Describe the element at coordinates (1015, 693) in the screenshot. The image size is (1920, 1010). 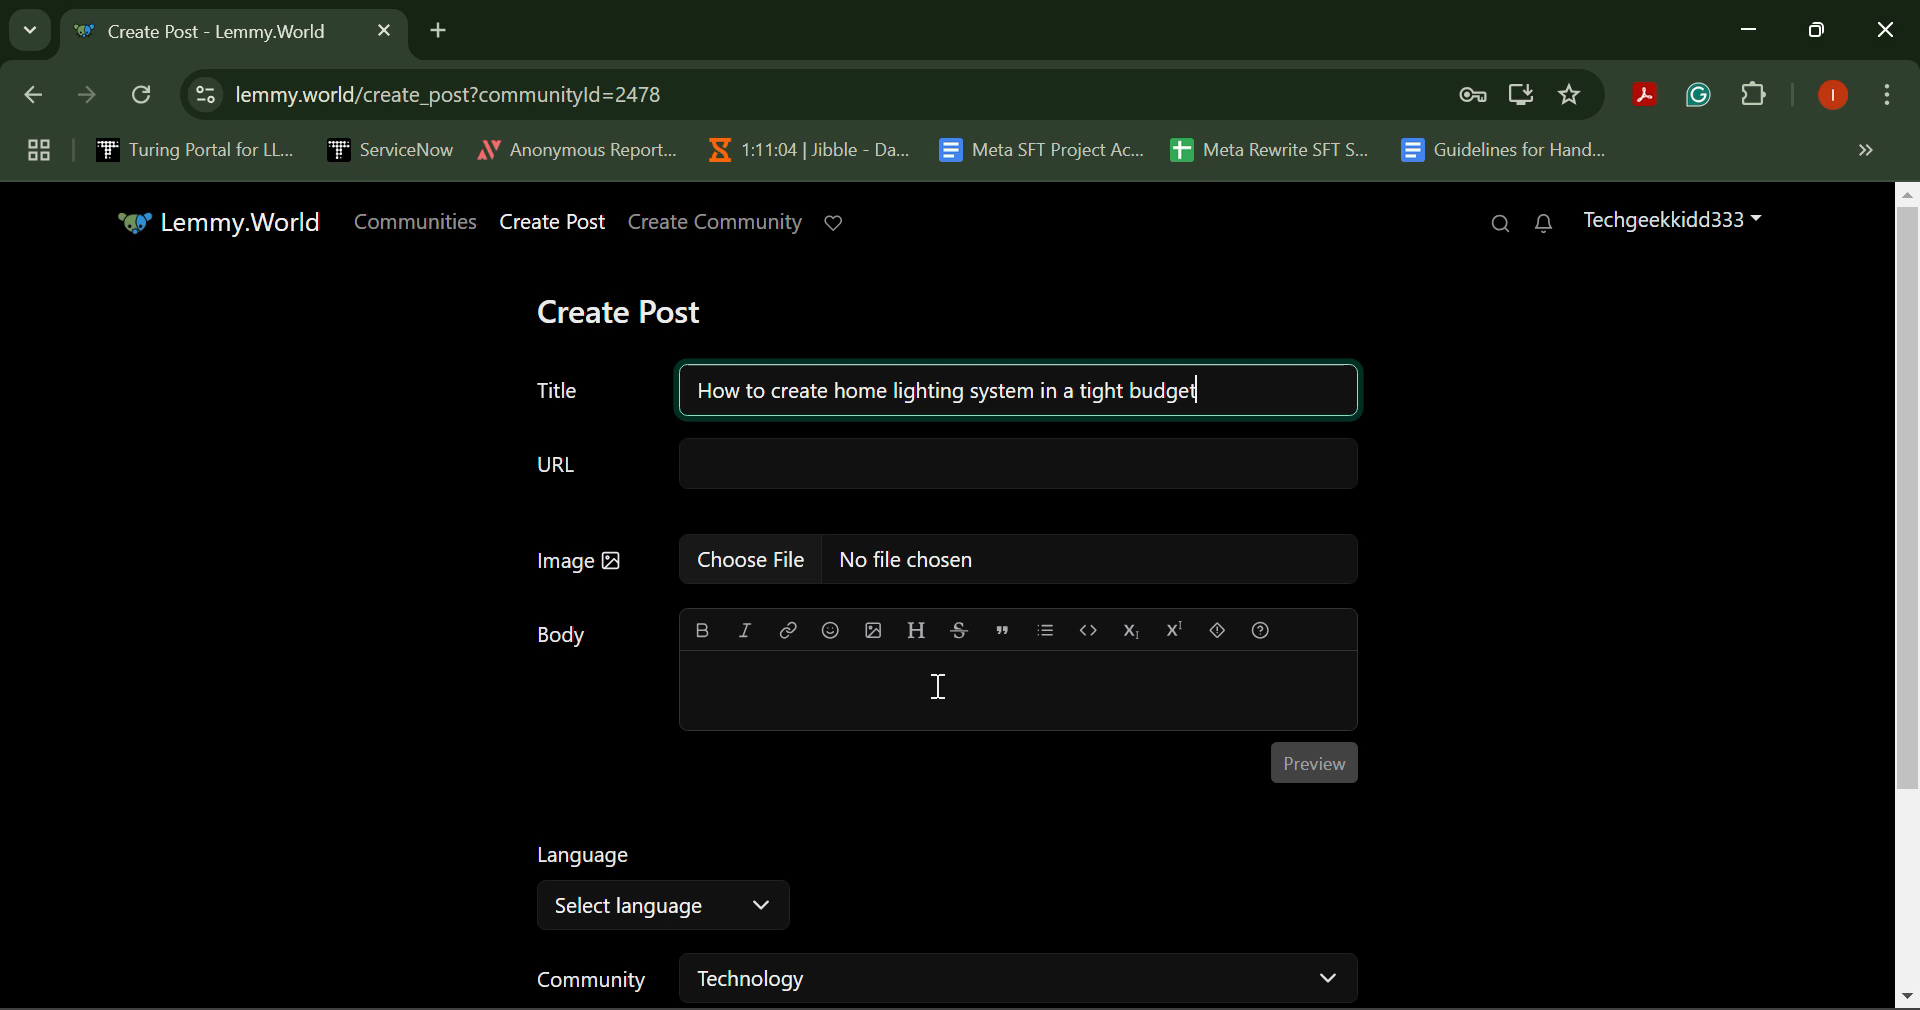
I see `Post Body Text Box ` at that location.